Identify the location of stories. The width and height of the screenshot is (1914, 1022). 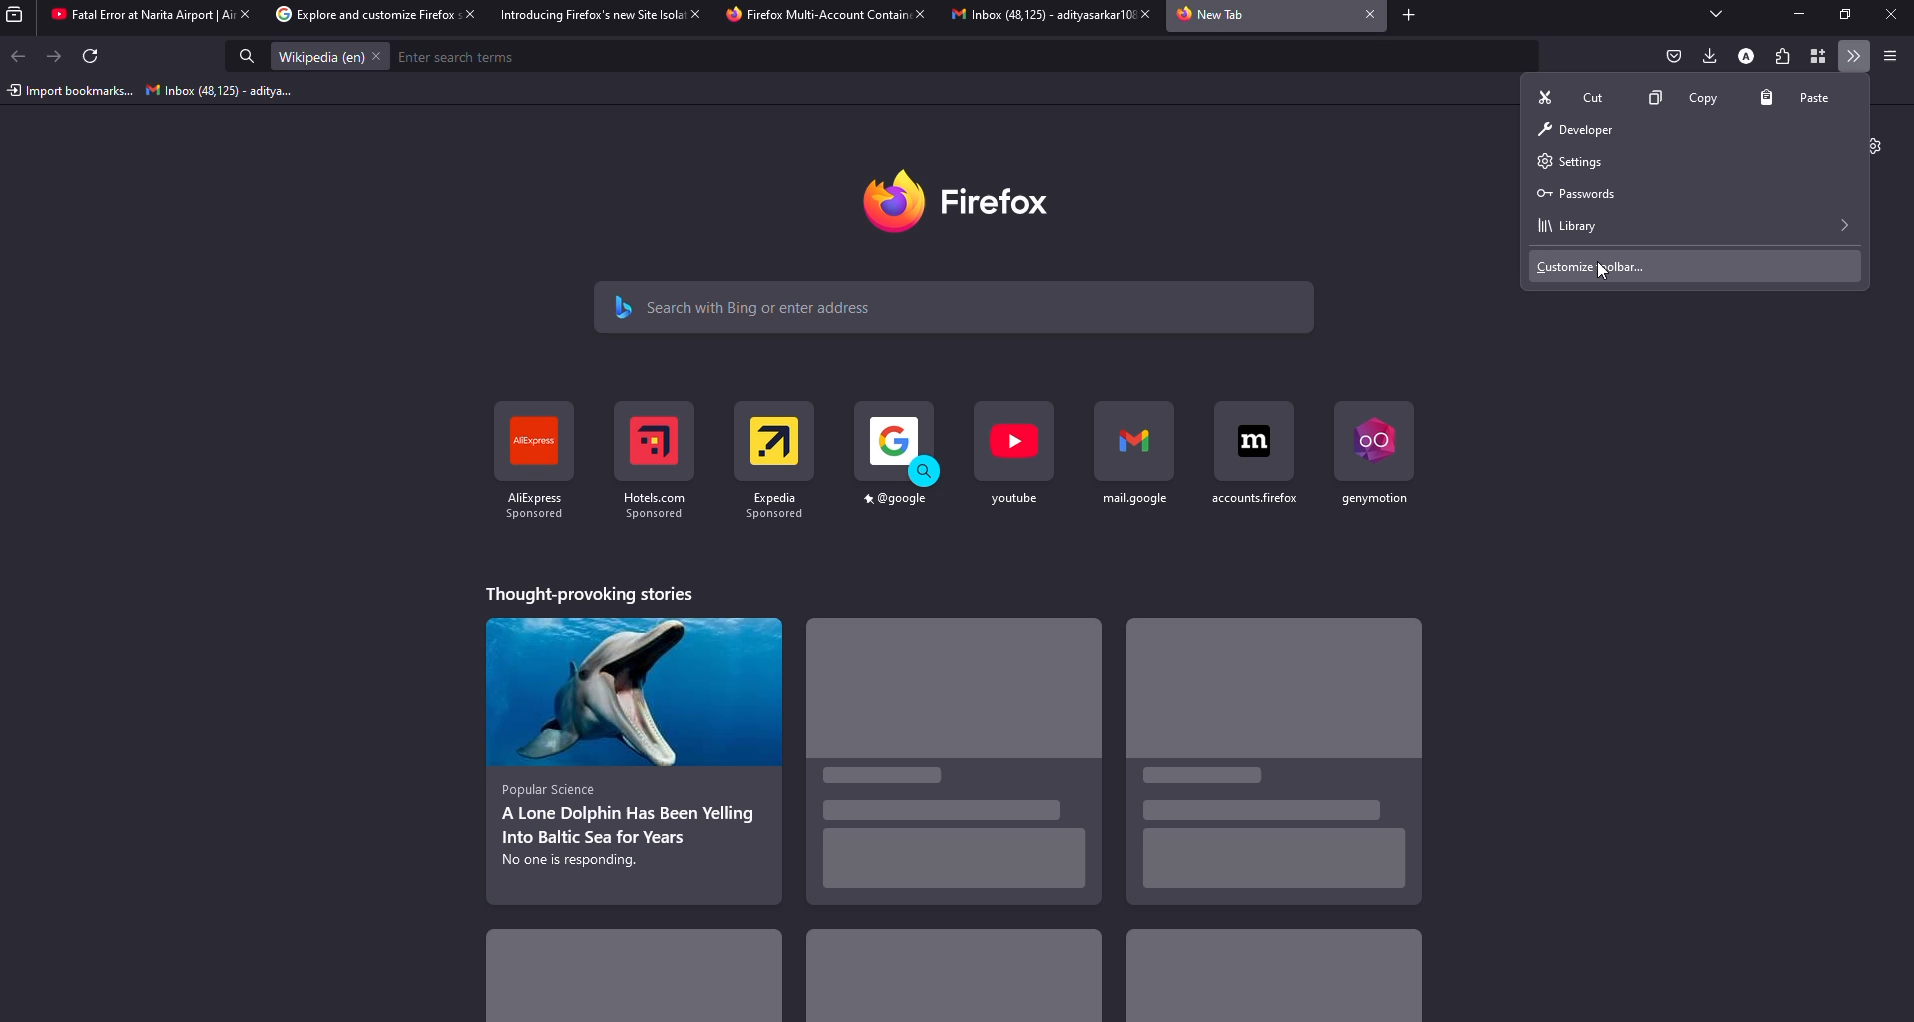
(1271, 980).